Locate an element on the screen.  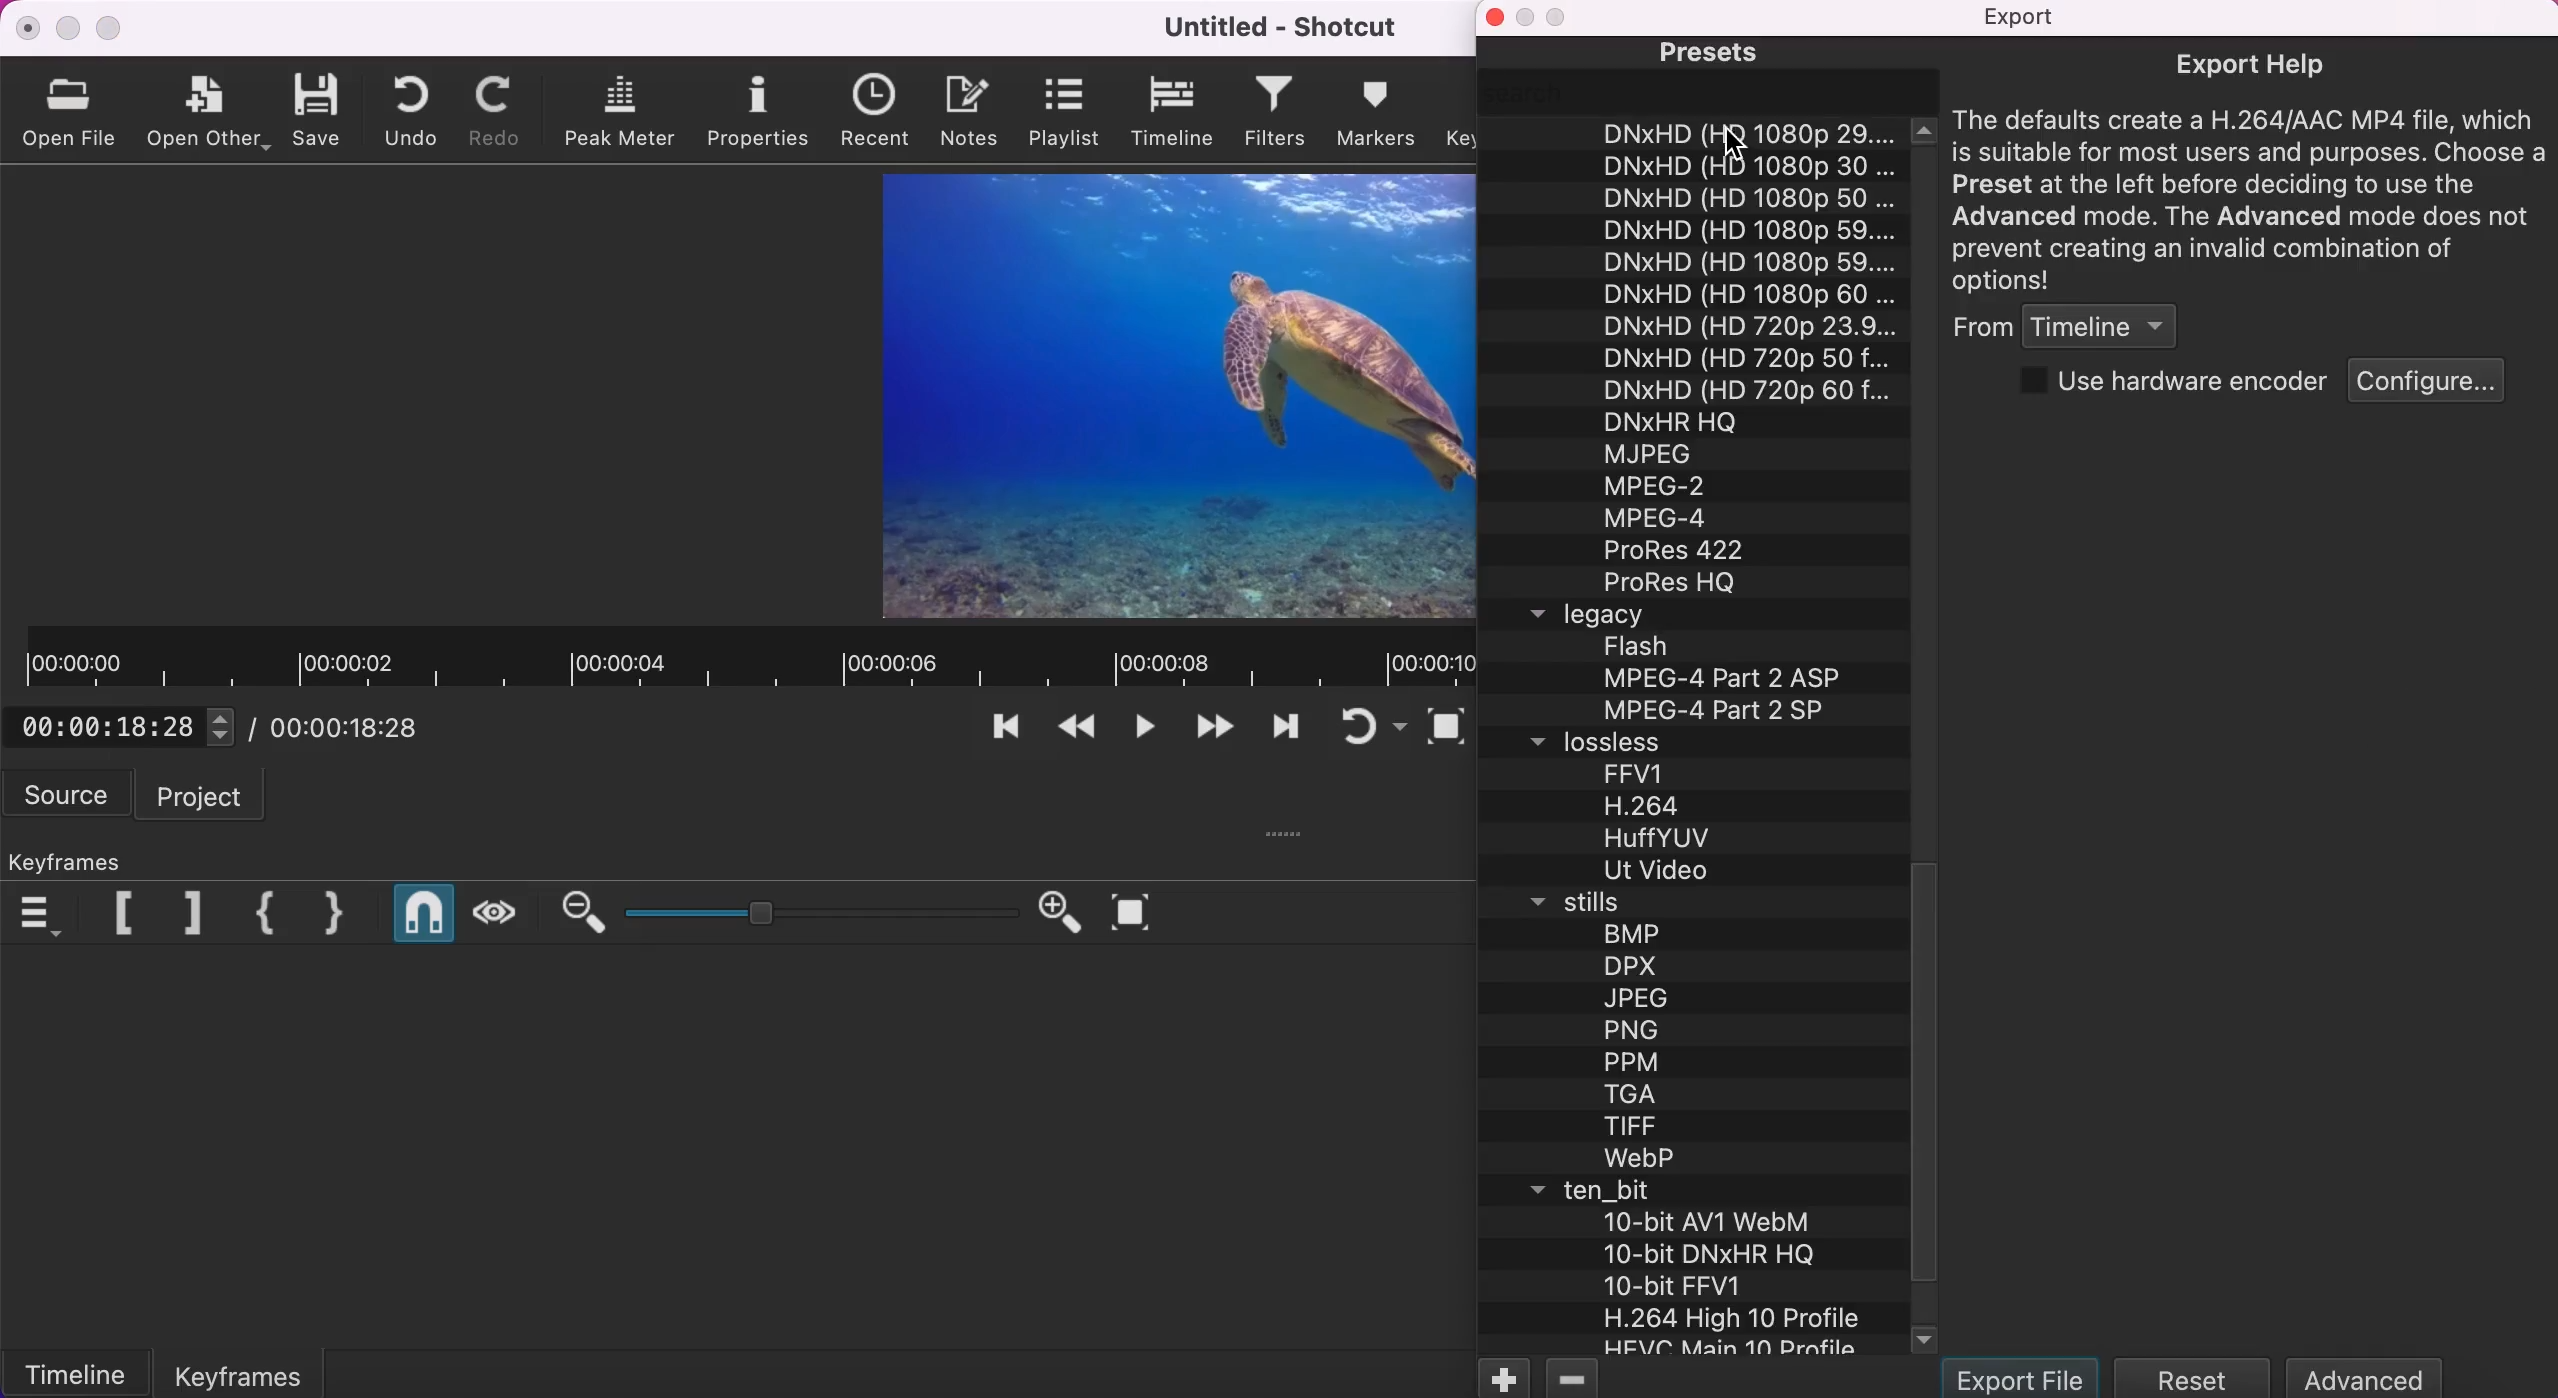
peak meter is located at coordinates (622, 109).